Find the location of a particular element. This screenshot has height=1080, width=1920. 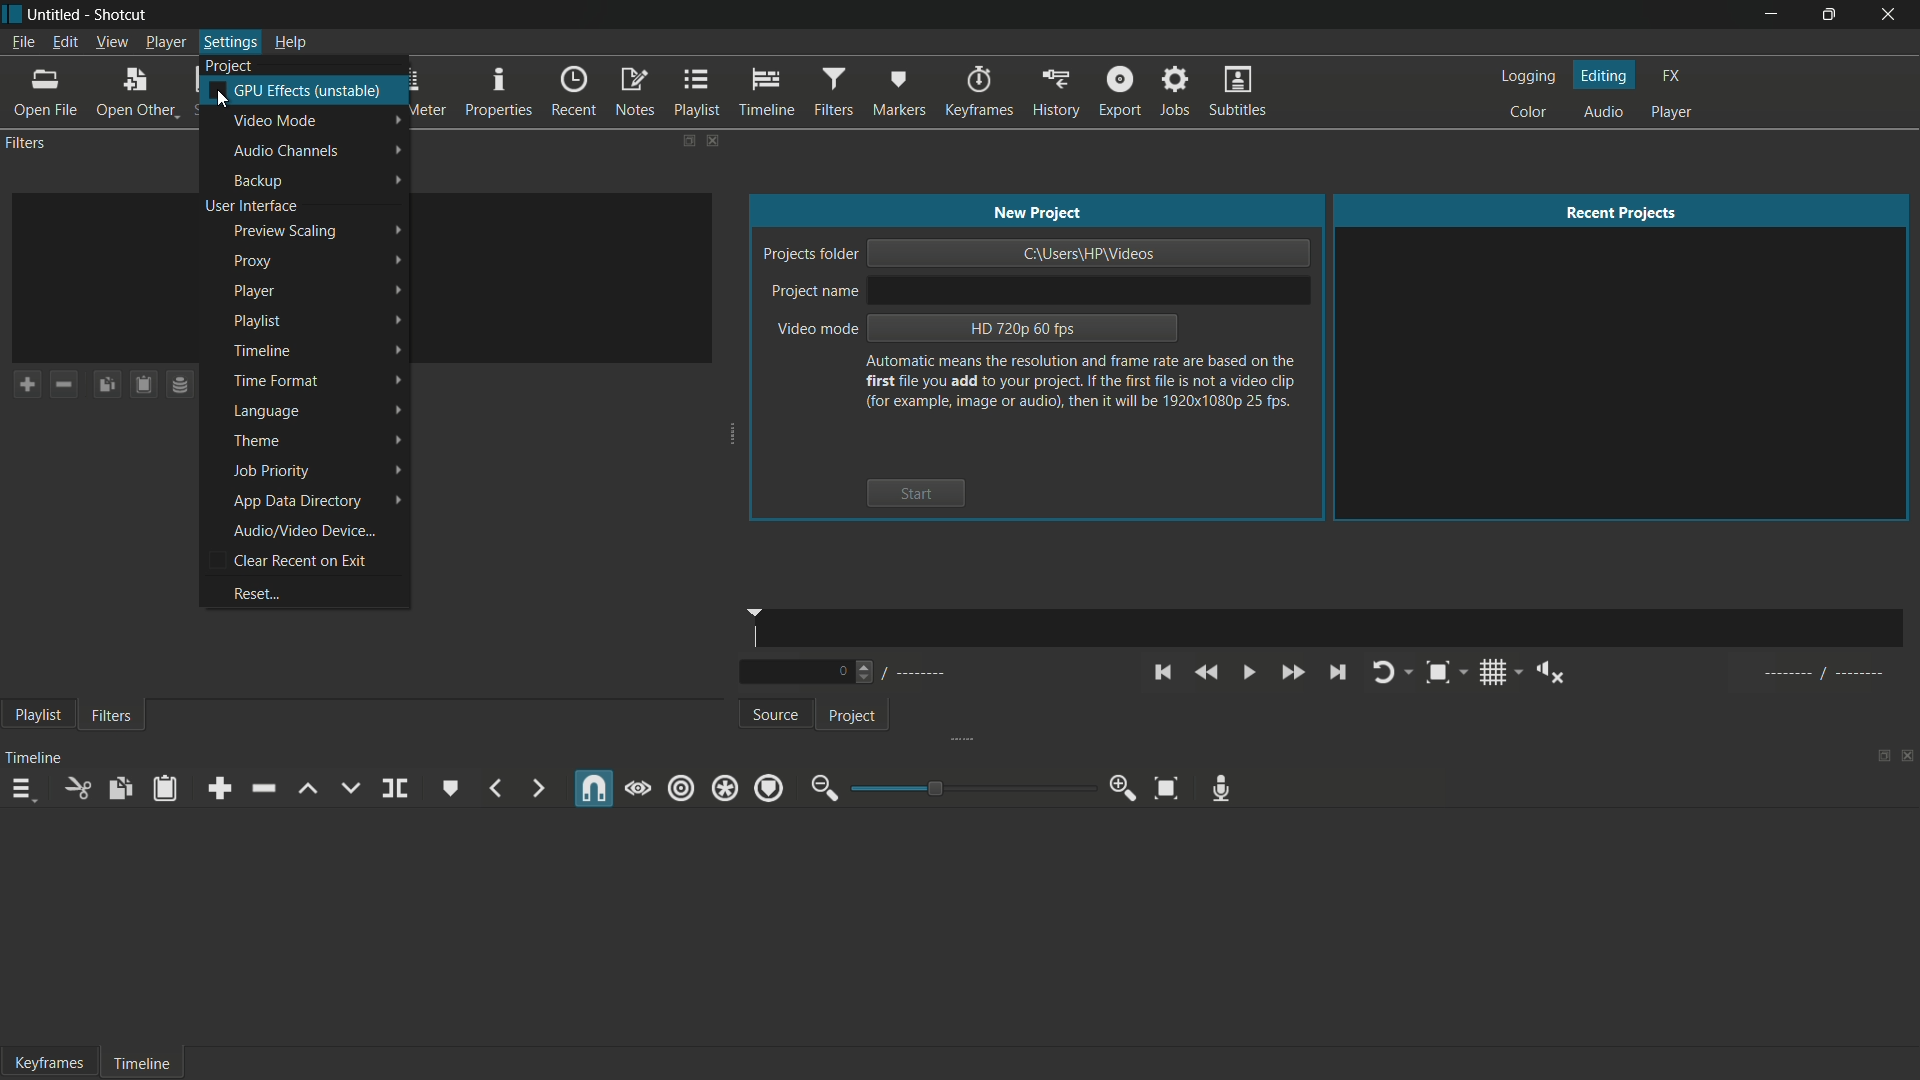

scrub while dragging is located at coordinates (638, 788).